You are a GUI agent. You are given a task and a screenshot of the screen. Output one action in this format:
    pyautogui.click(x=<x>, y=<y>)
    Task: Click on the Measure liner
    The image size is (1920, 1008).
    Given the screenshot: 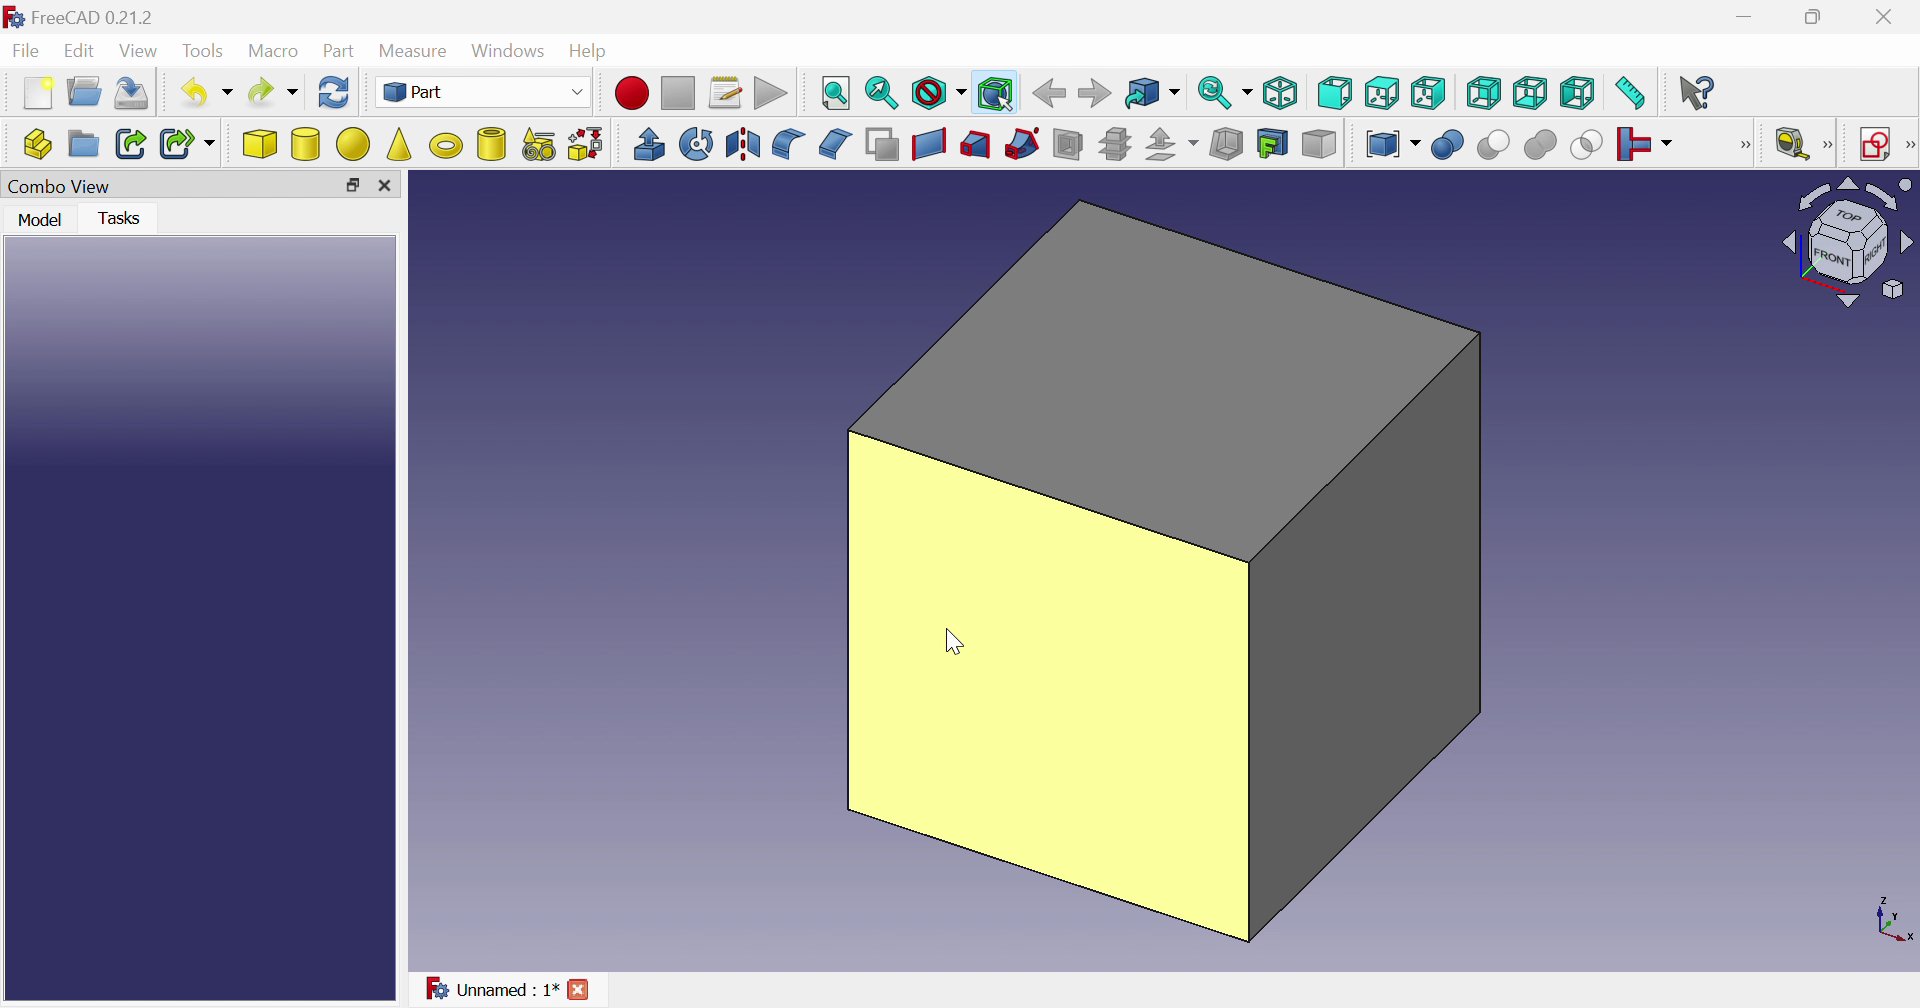 What is the action you would take?
    pyautogui.click(x=1791, y=145)
    